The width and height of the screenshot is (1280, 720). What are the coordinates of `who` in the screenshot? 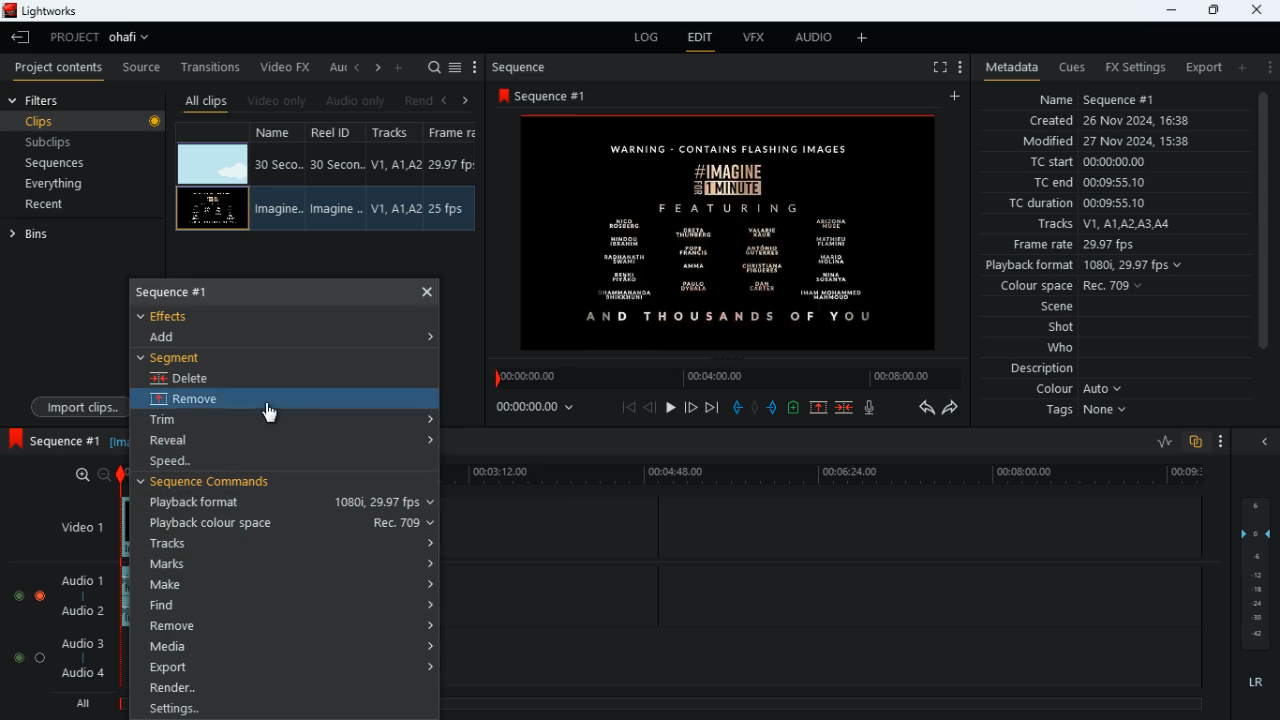 It's located at (1056, 348).